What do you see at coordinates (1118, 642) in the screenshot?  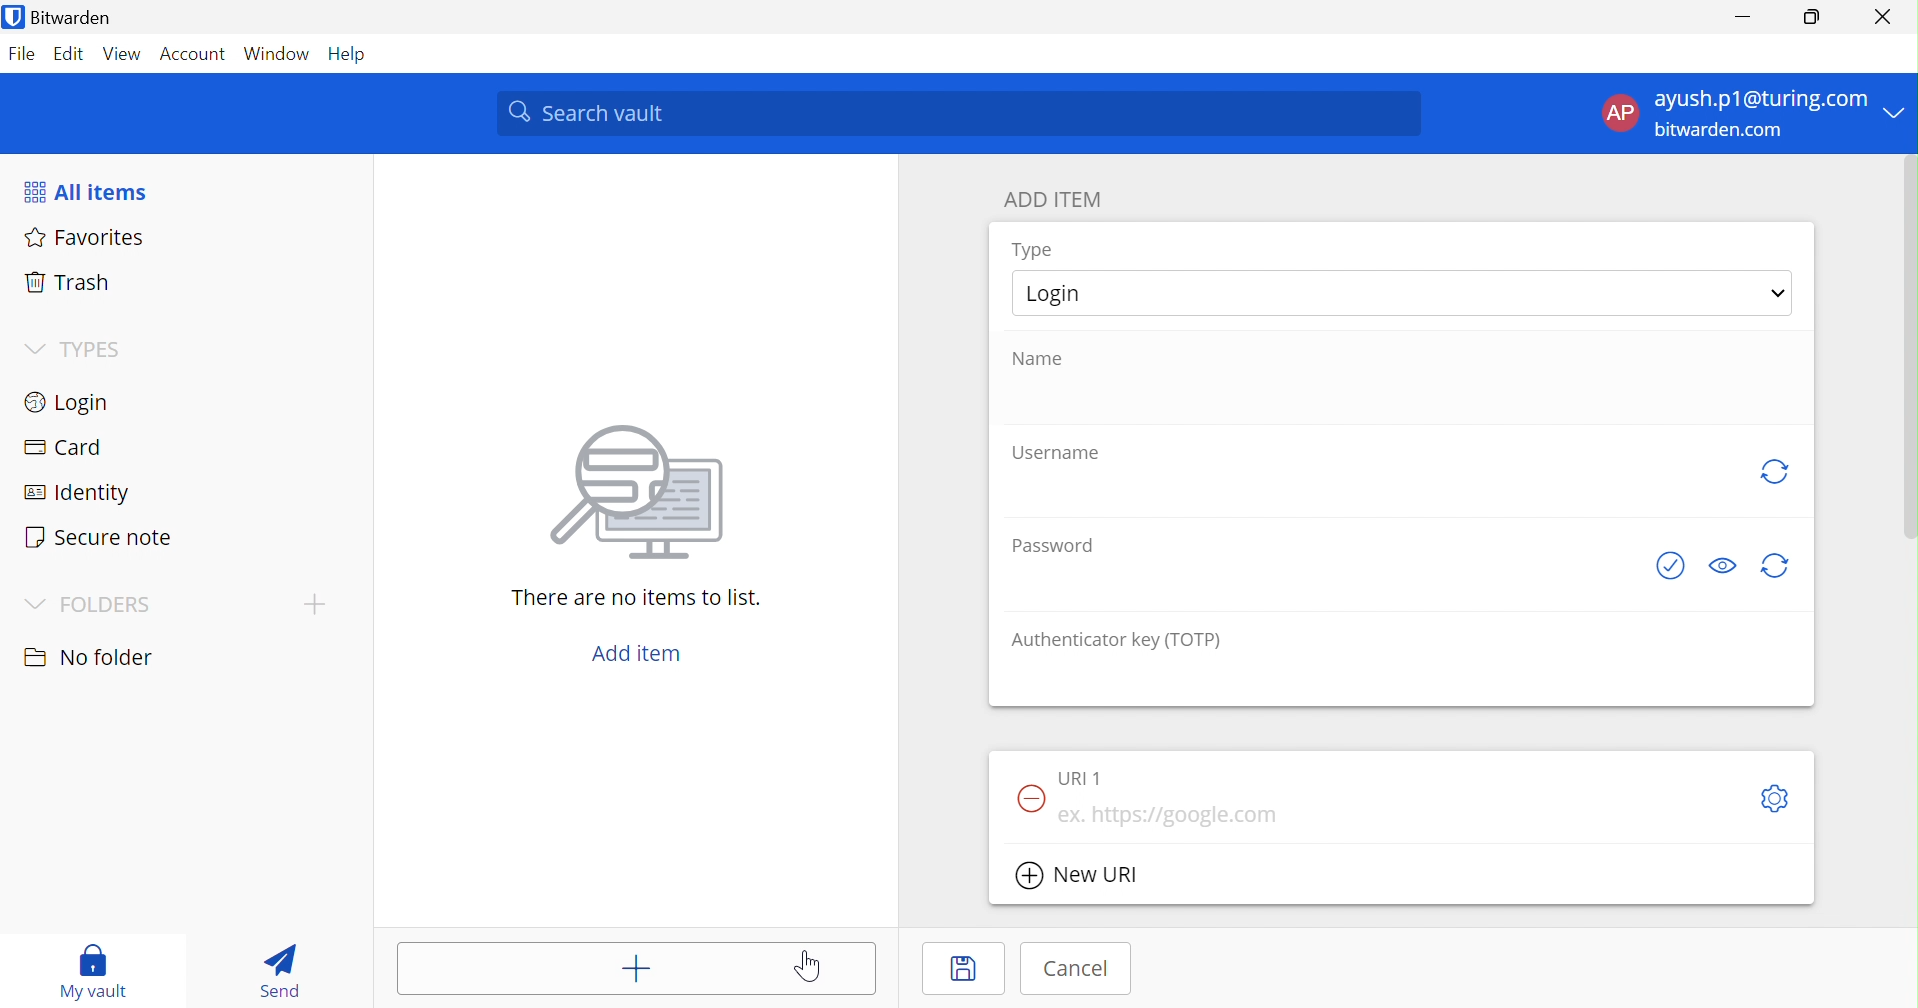 I see `Authenticator key (TOTP)` at bounding box center [1118, 642].